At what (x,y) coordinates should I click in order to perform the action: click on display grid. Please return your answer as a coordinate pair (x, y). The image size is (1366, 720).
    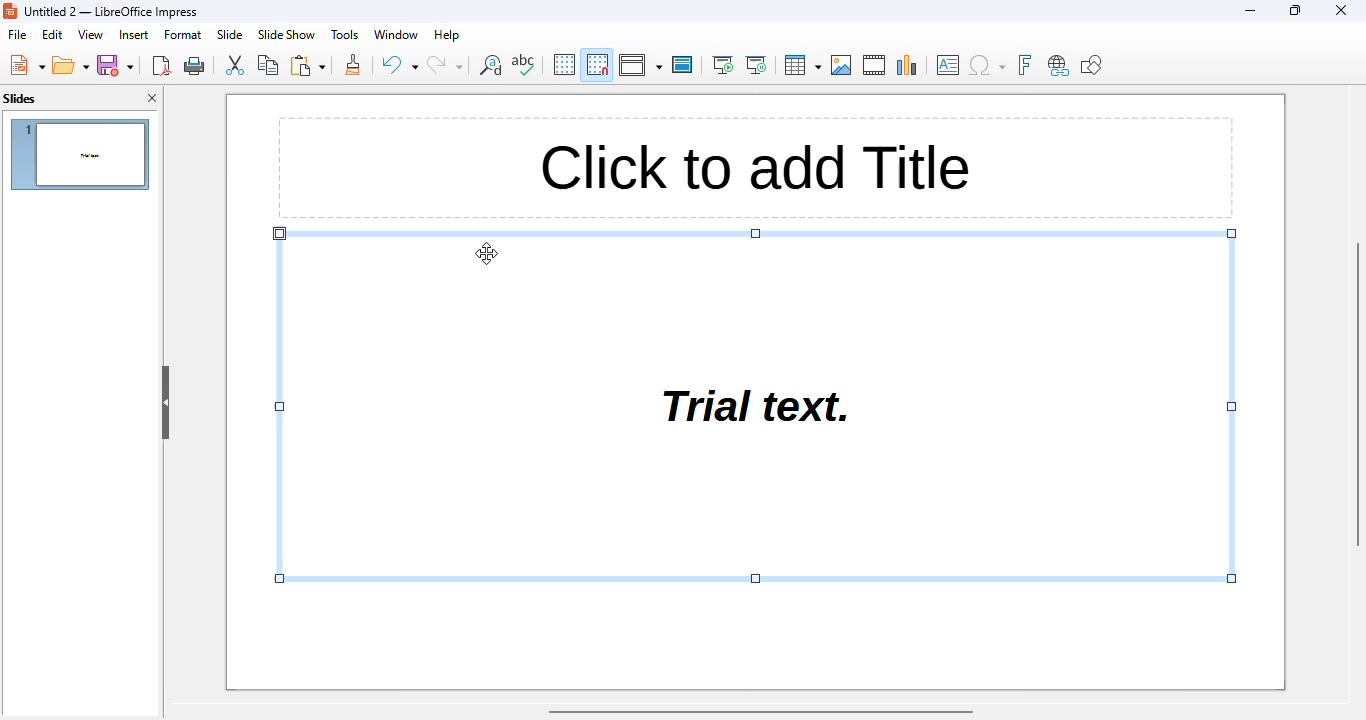
    Looking at the image, I should click on (565, 64).